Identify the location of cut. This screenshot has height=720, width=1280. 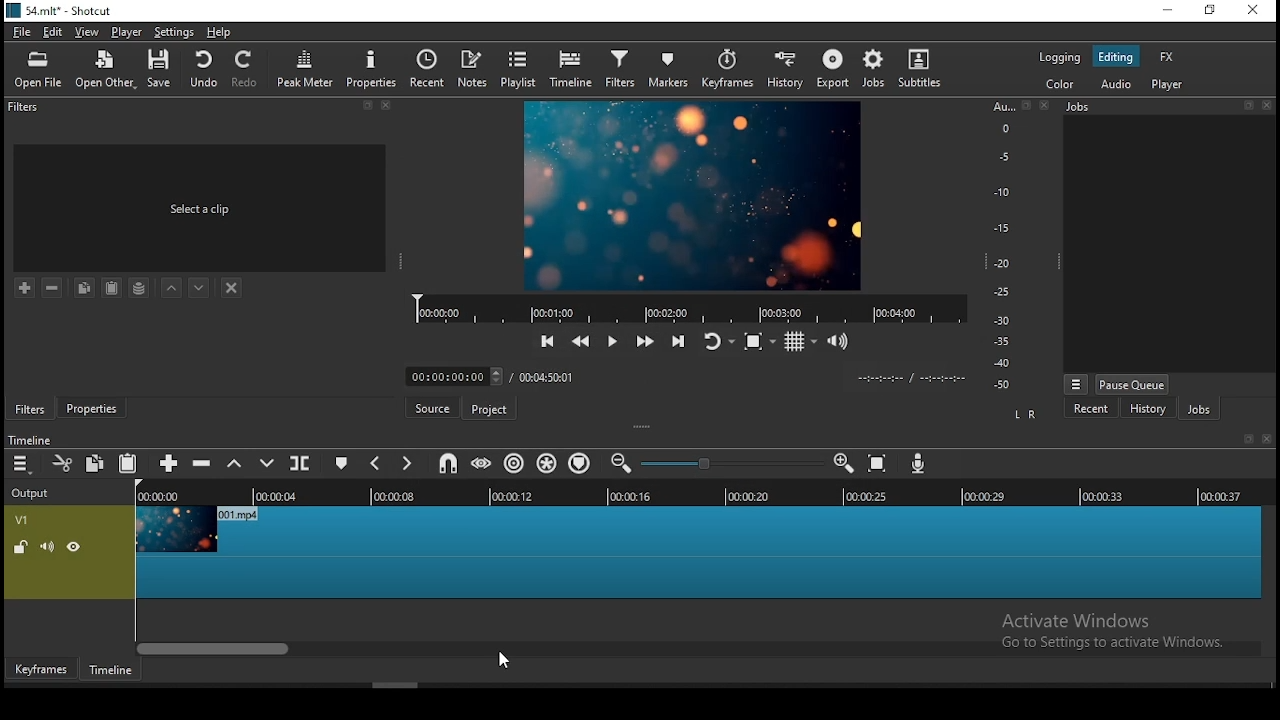
(63, 463).